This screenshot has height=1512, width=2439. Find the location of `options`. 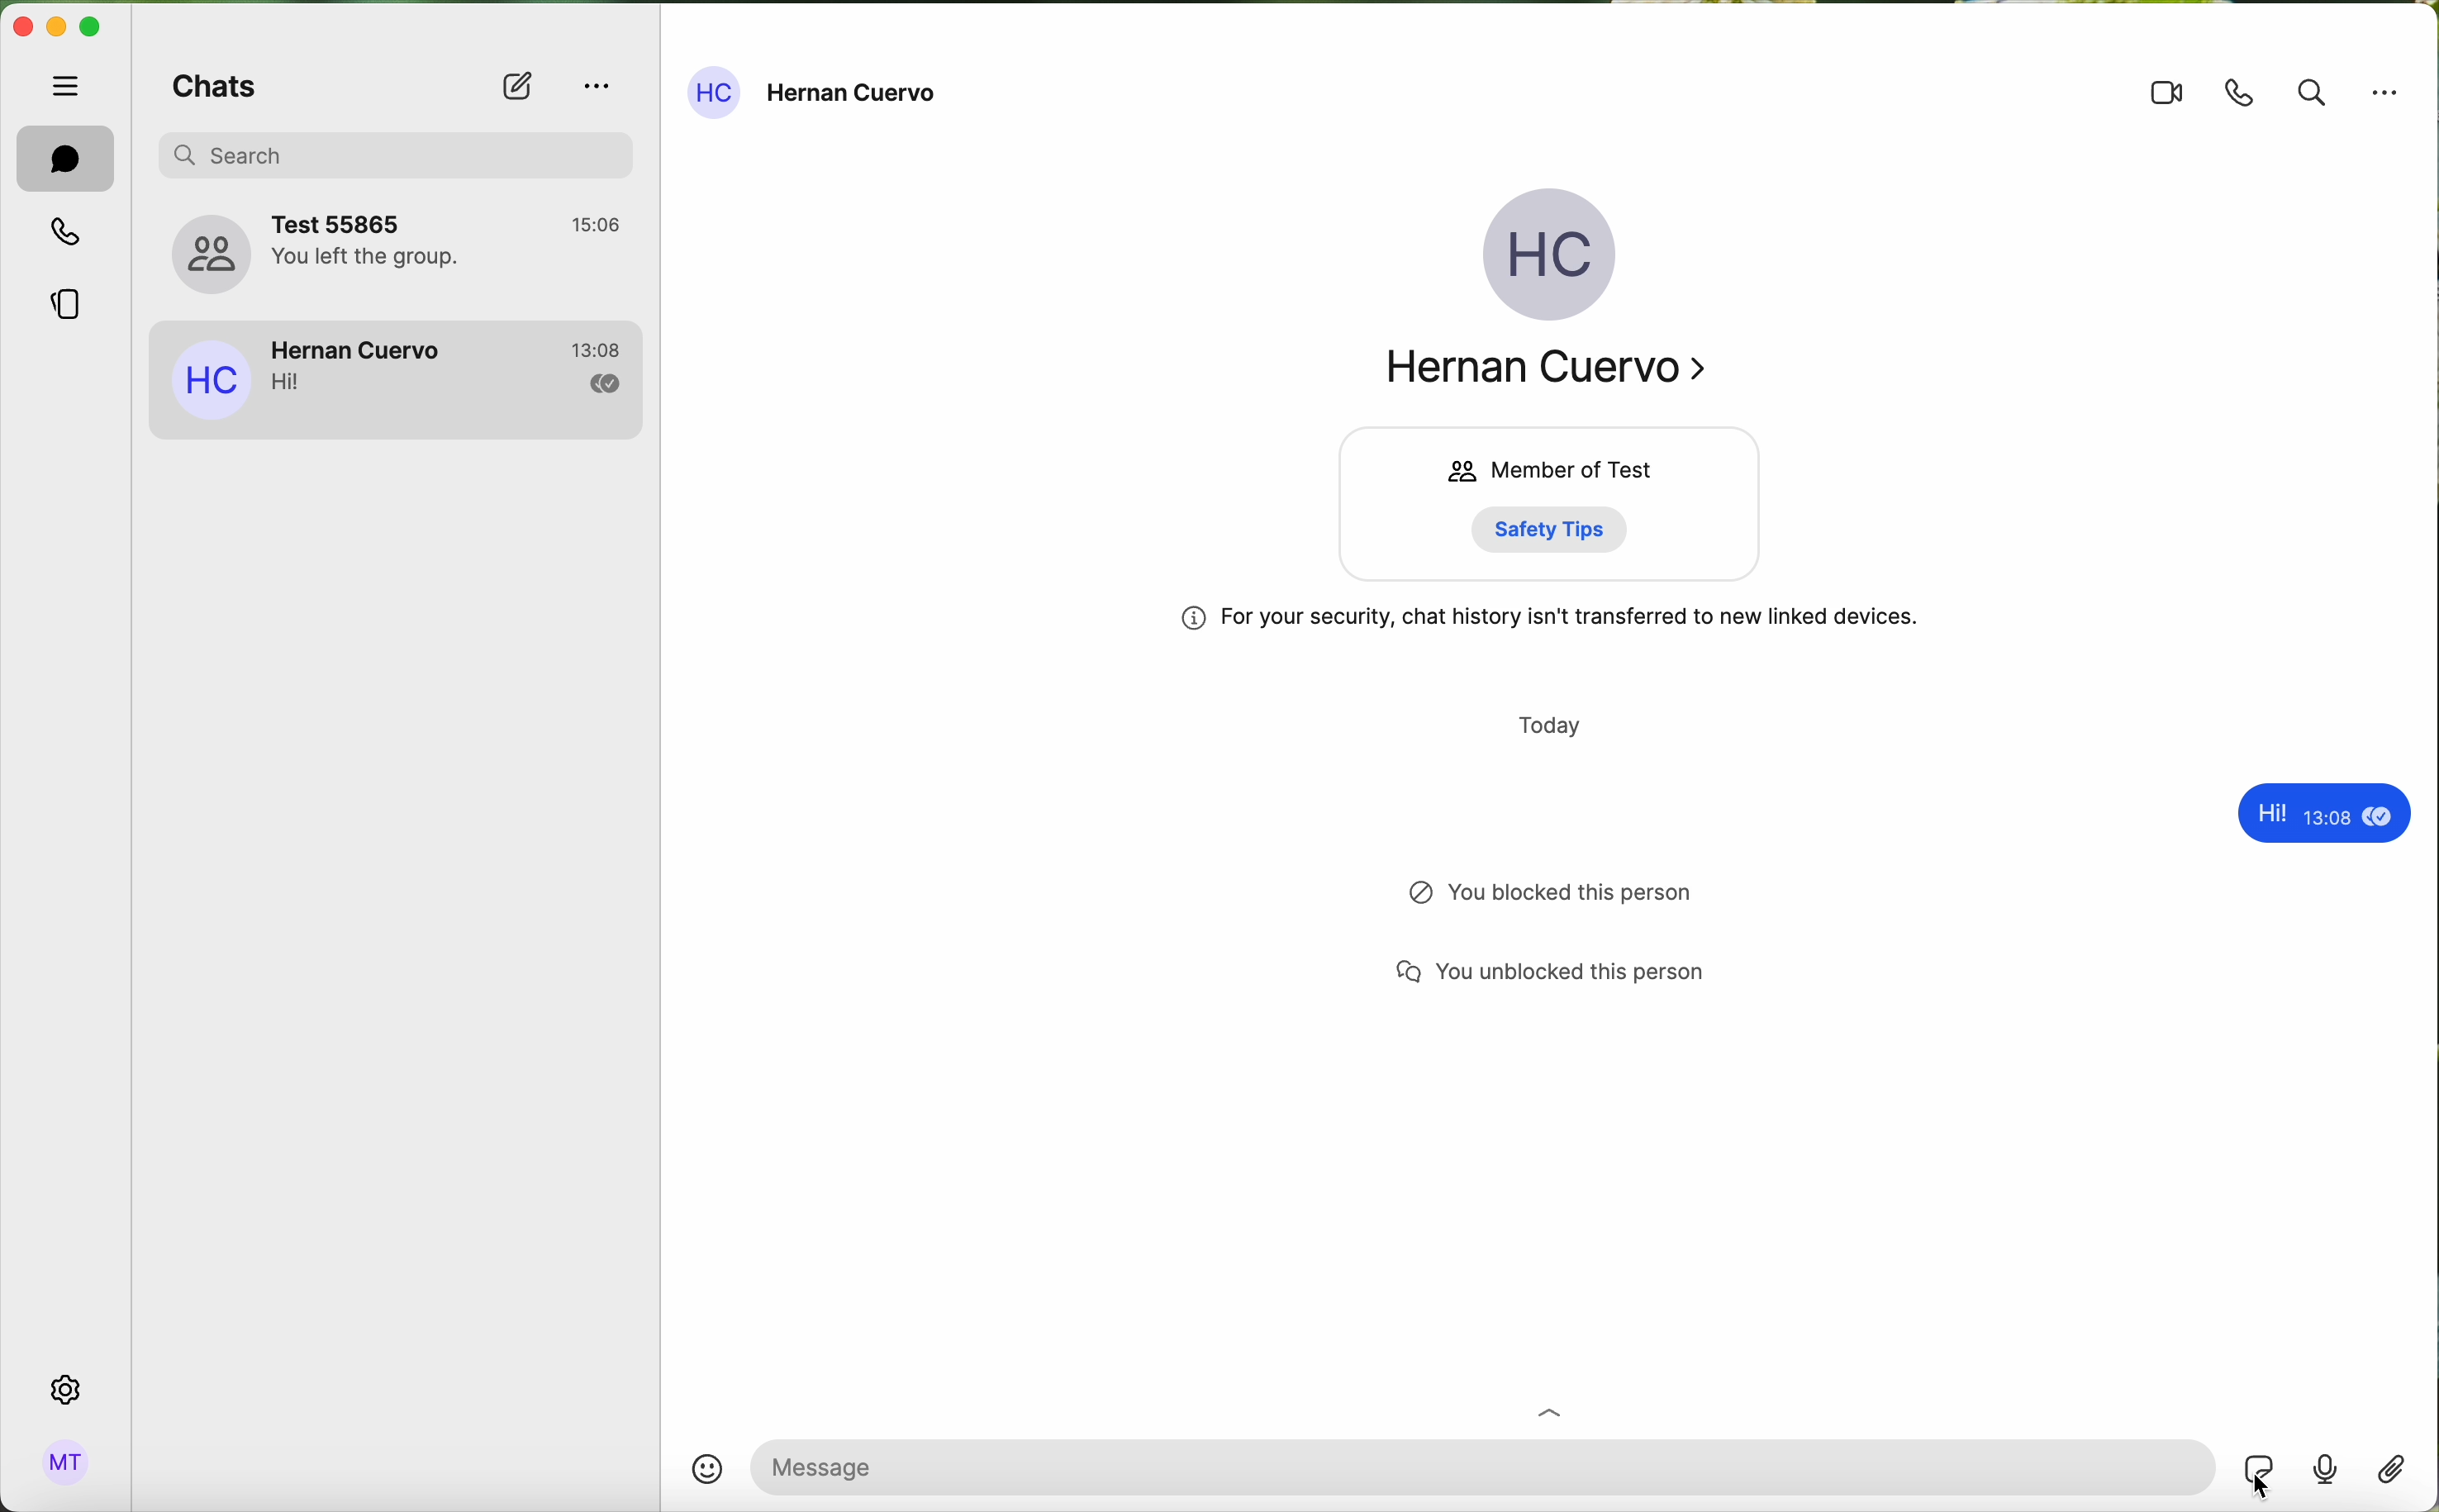

options is located at coordinates (596, 83).